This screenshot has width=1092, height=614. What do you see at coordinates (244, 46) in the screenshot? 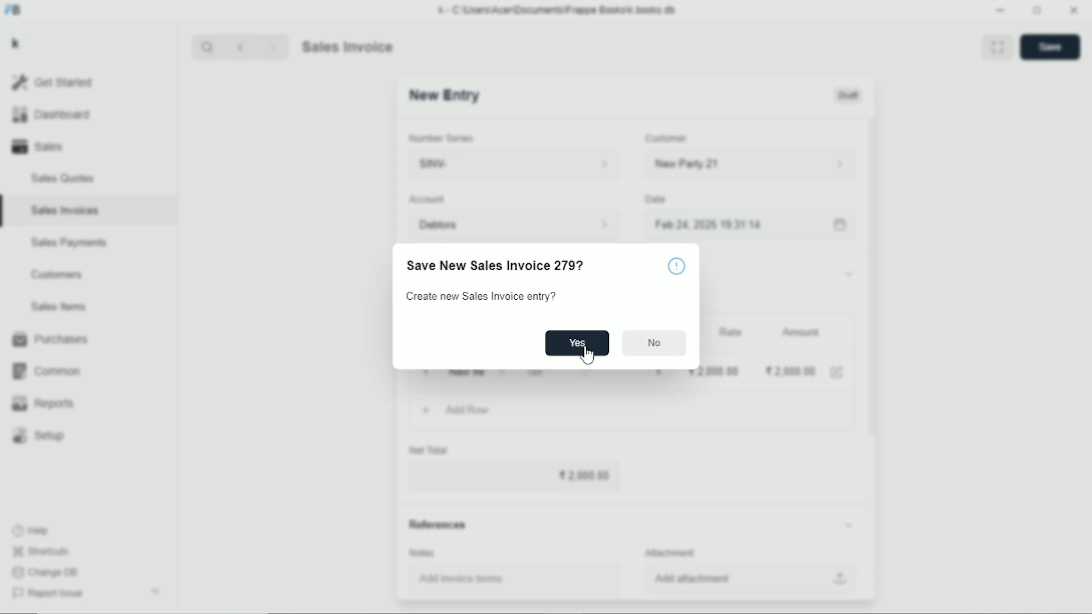
I see `Backward` at bounding box center [244, 46].